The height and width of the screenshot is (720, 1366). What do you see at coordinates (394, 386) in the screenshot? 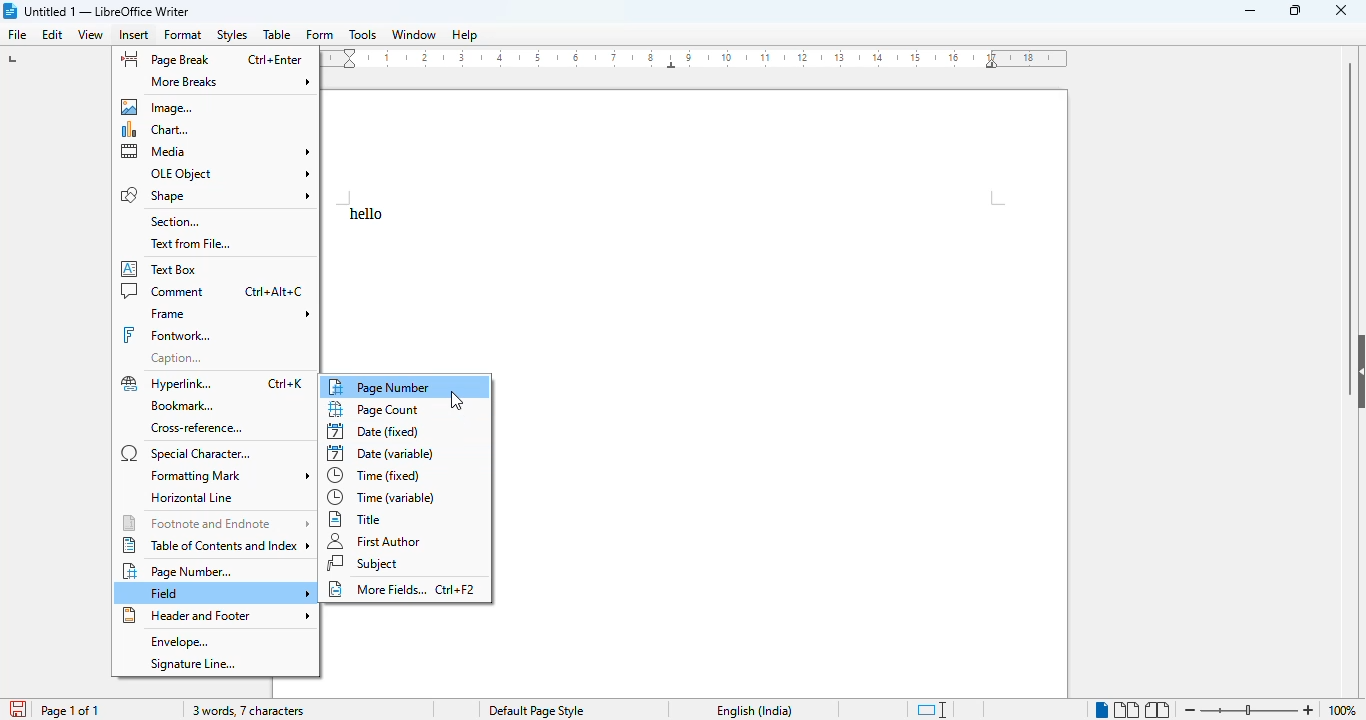
I see `page number` at bounding box center [394, 386].